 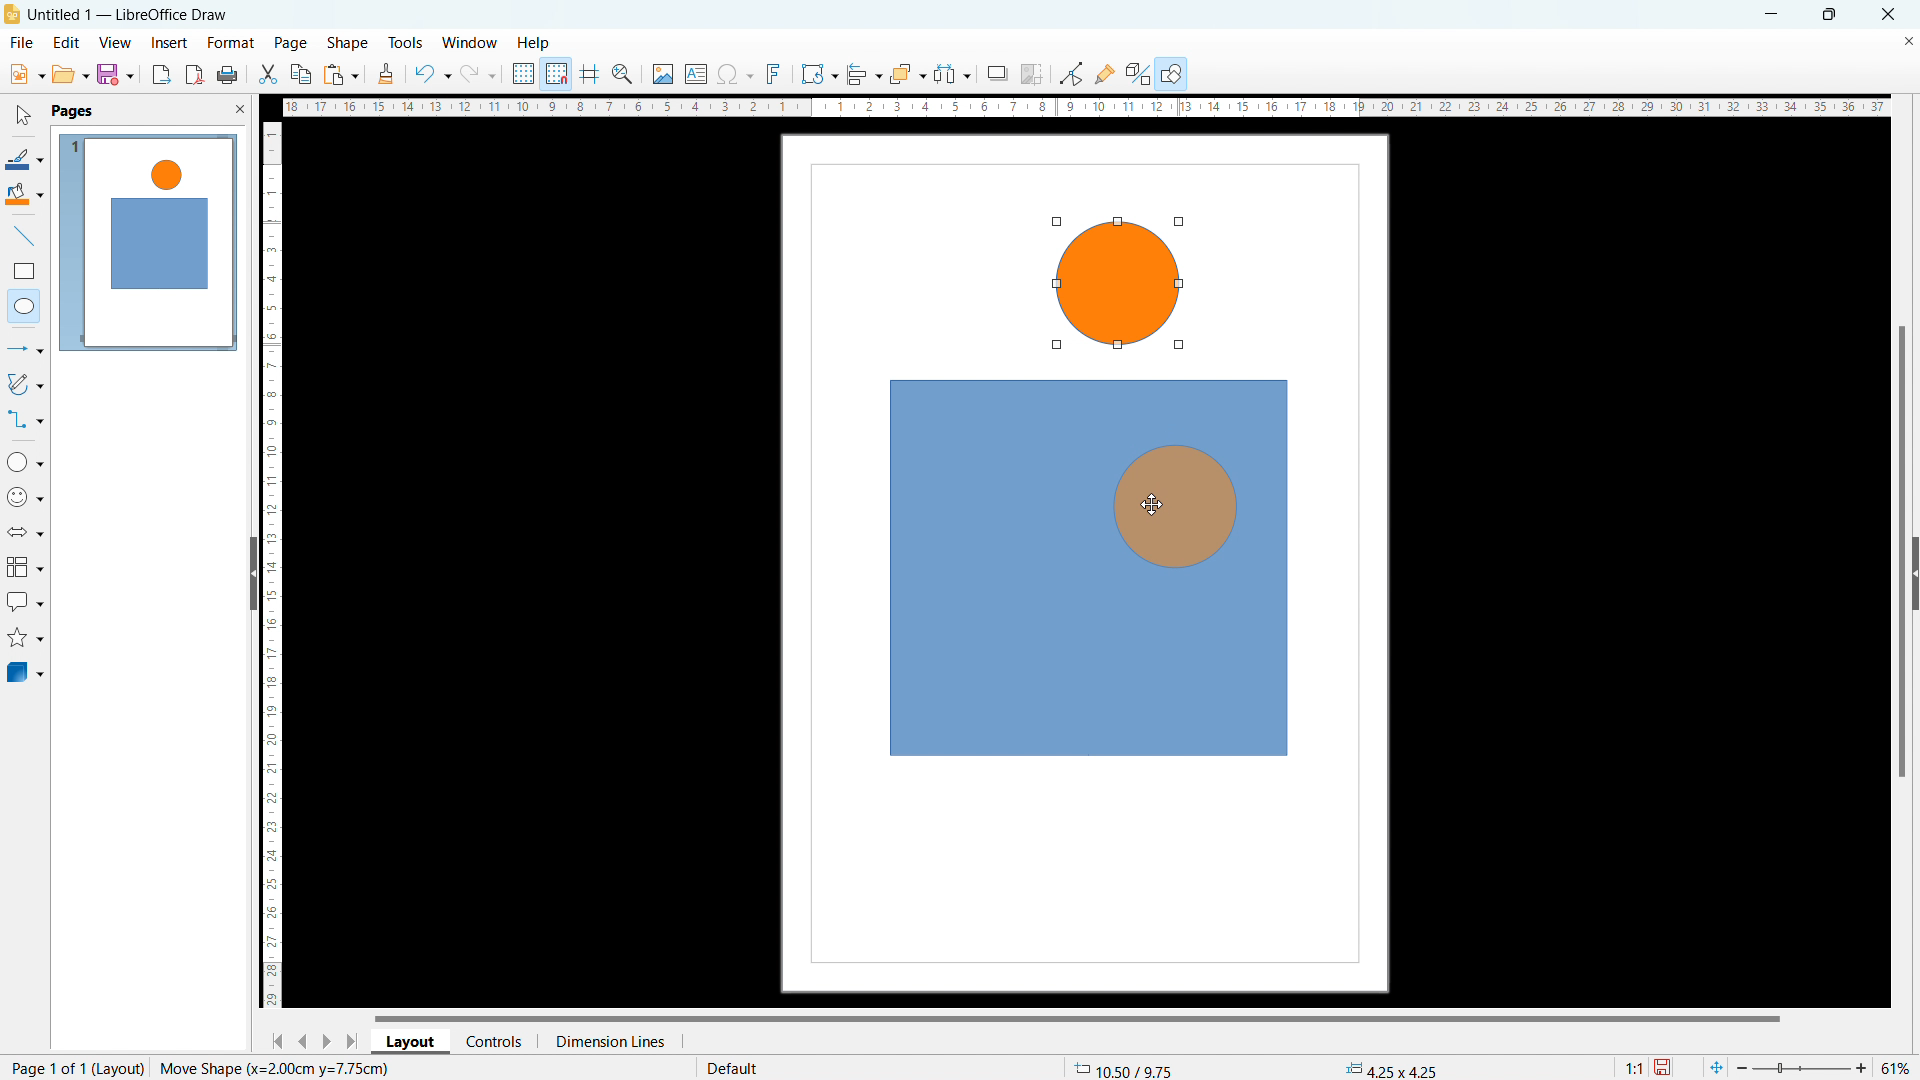 What do you see at coordinates (1903, 554) in the screenshot?
I see `vertical scrollbar` at bounding box center [1903, 554].